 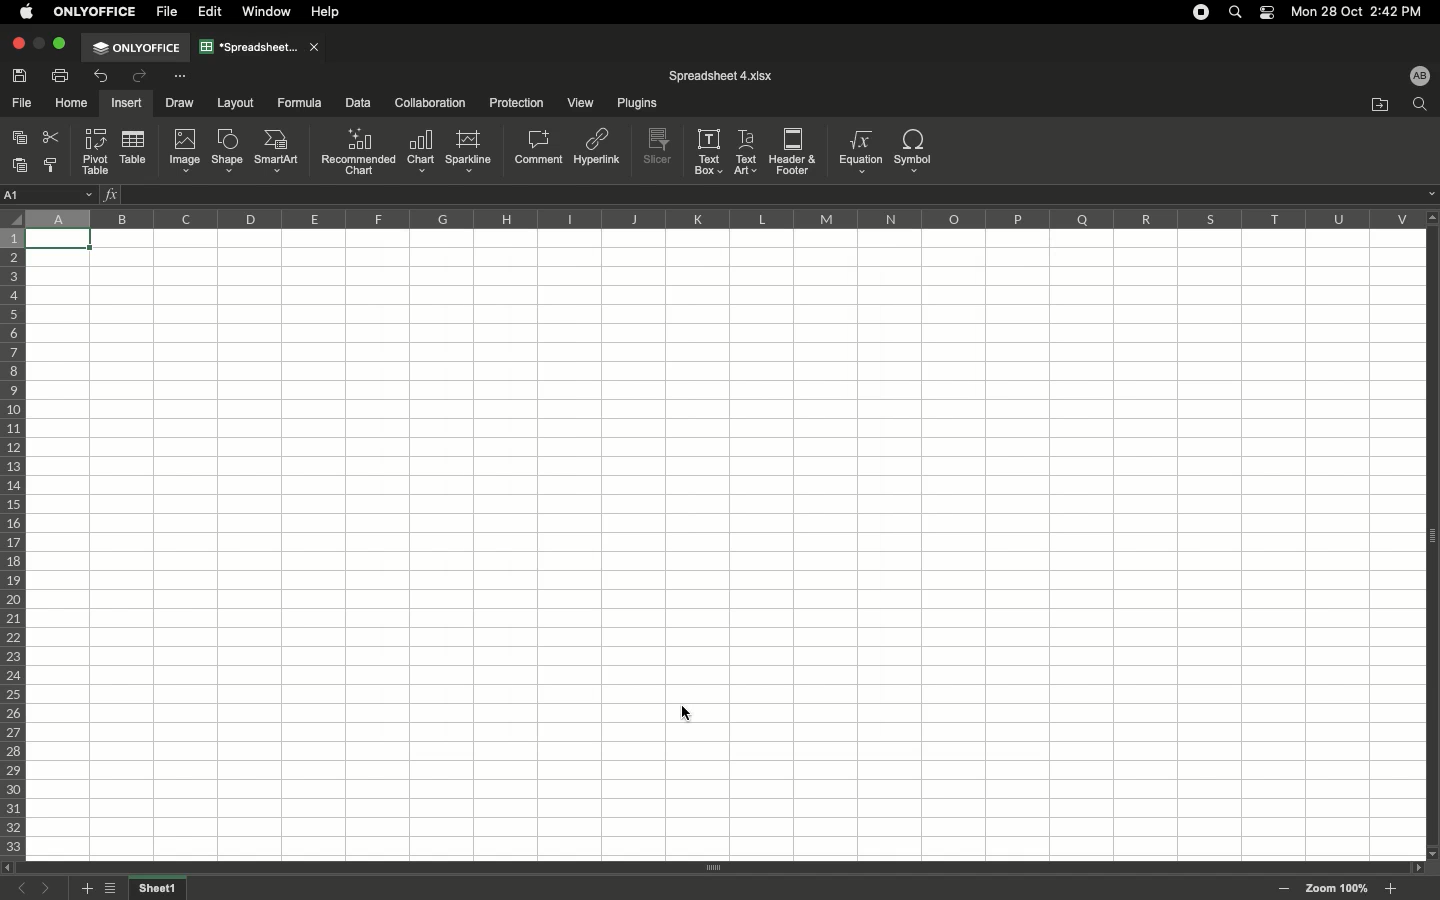 What do you see at coordinates (1414, 868) in the screenshot?
I see `scroll right` at bounding box center [1414, 868].